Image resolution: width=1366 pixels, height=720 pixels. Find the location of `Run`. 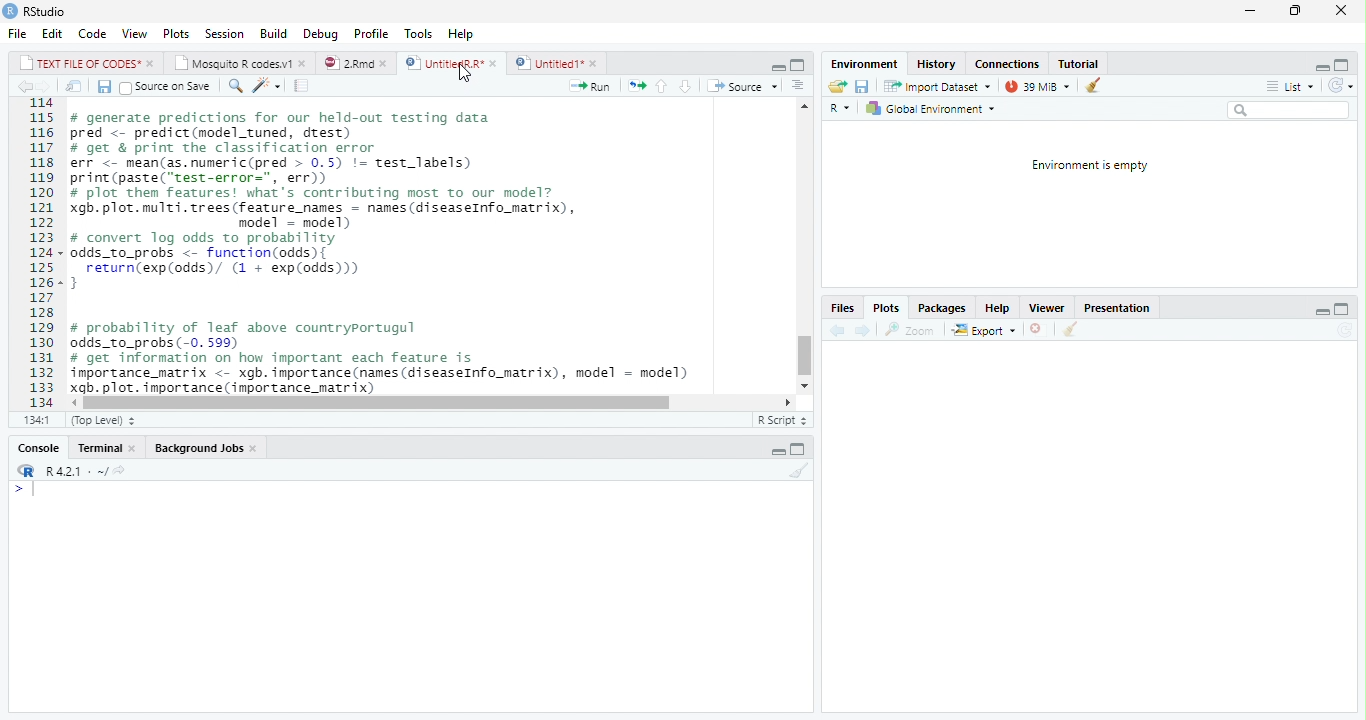

Run is located at coordinates (591, 85).